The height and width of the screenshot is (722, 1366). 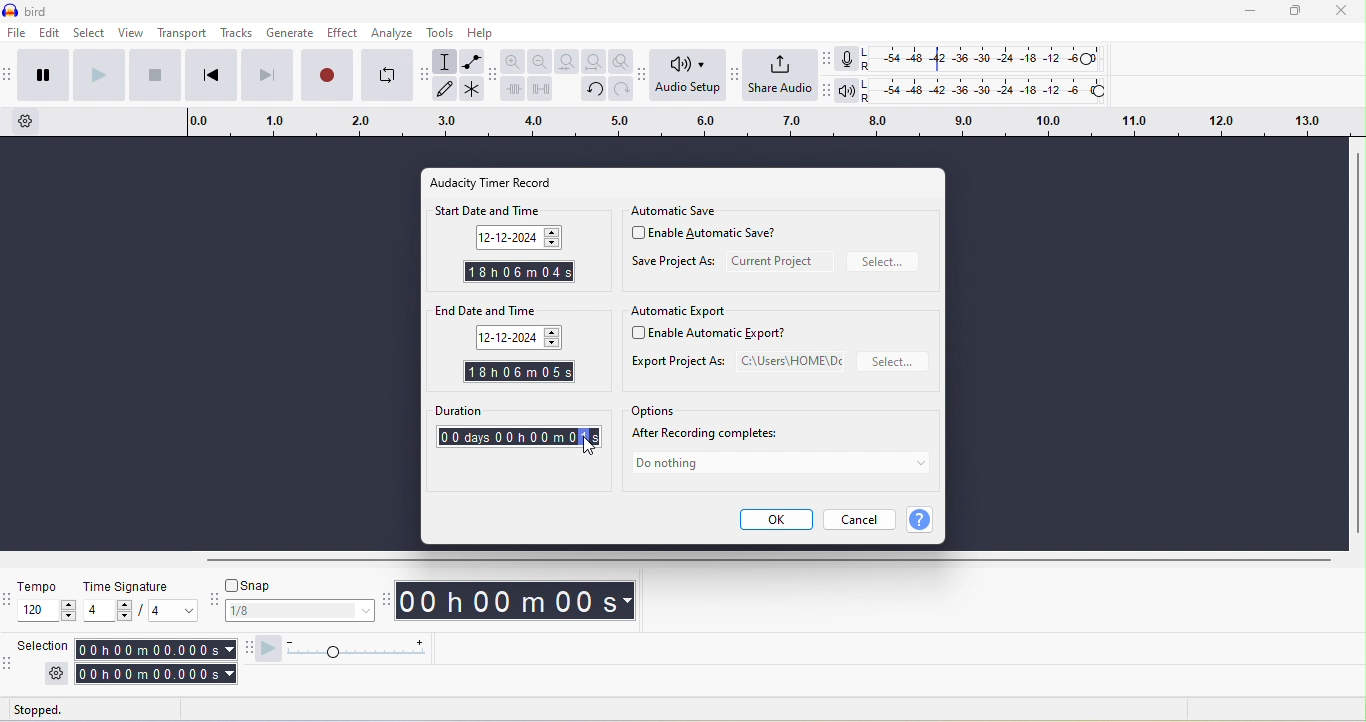 What do you see at coordinates (521, 271) in the screenshot?
I see `start time changed` at bounding box center [521, 271].